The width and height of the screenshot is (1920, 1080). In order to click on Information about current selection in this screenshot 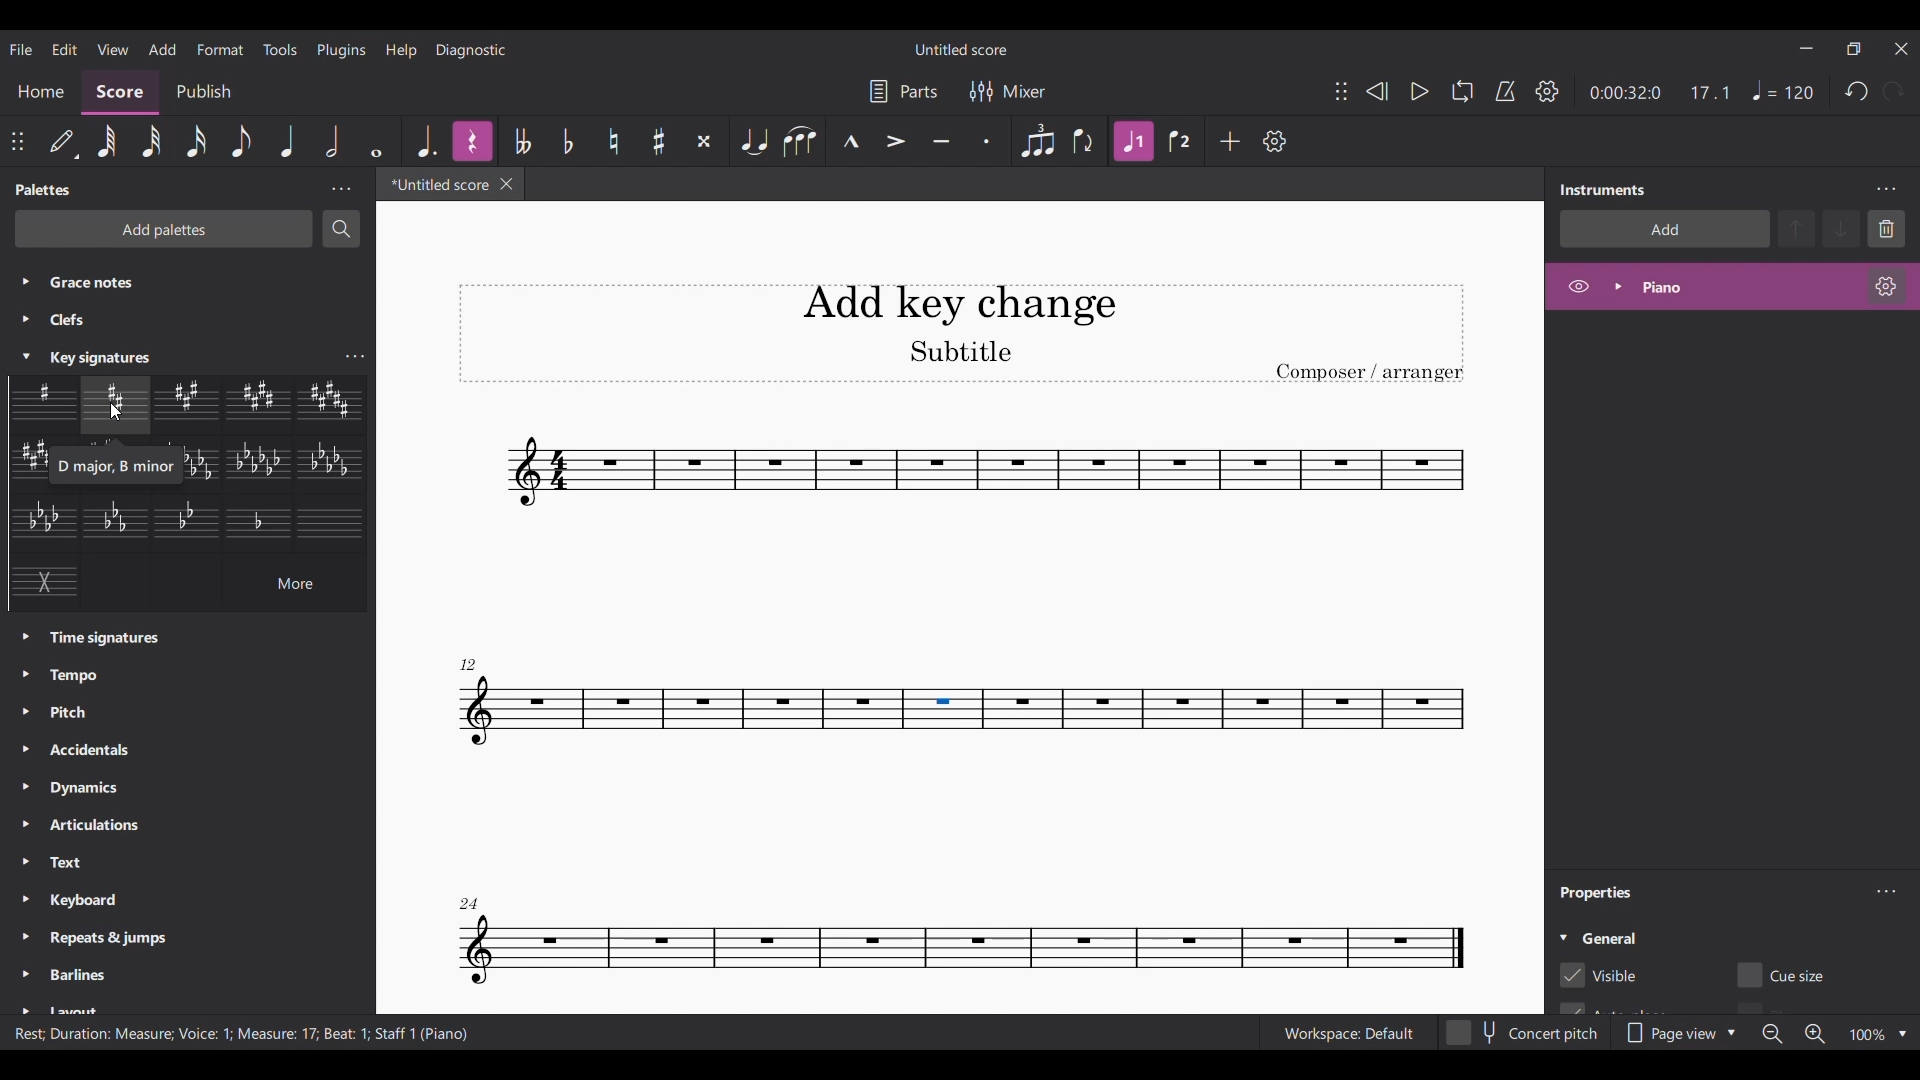, I will do `click(244, 1033)`.